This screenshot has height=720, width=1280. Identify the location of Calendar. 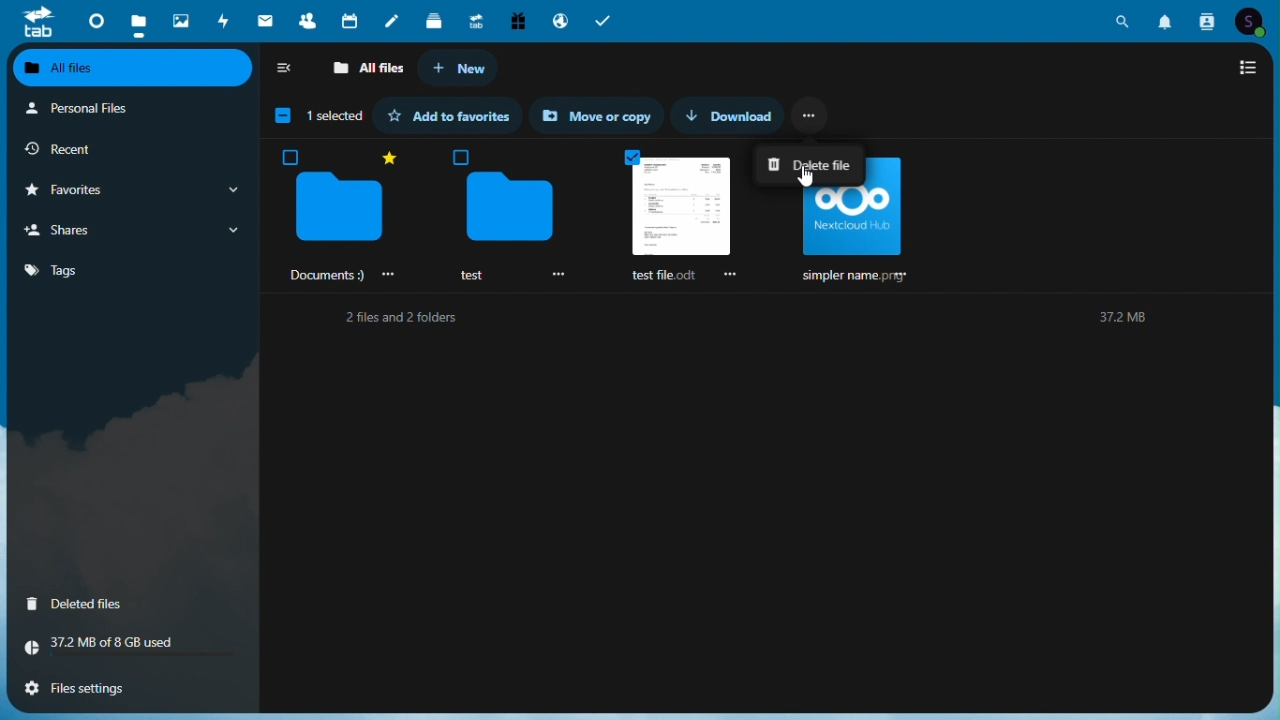
(351, 20).